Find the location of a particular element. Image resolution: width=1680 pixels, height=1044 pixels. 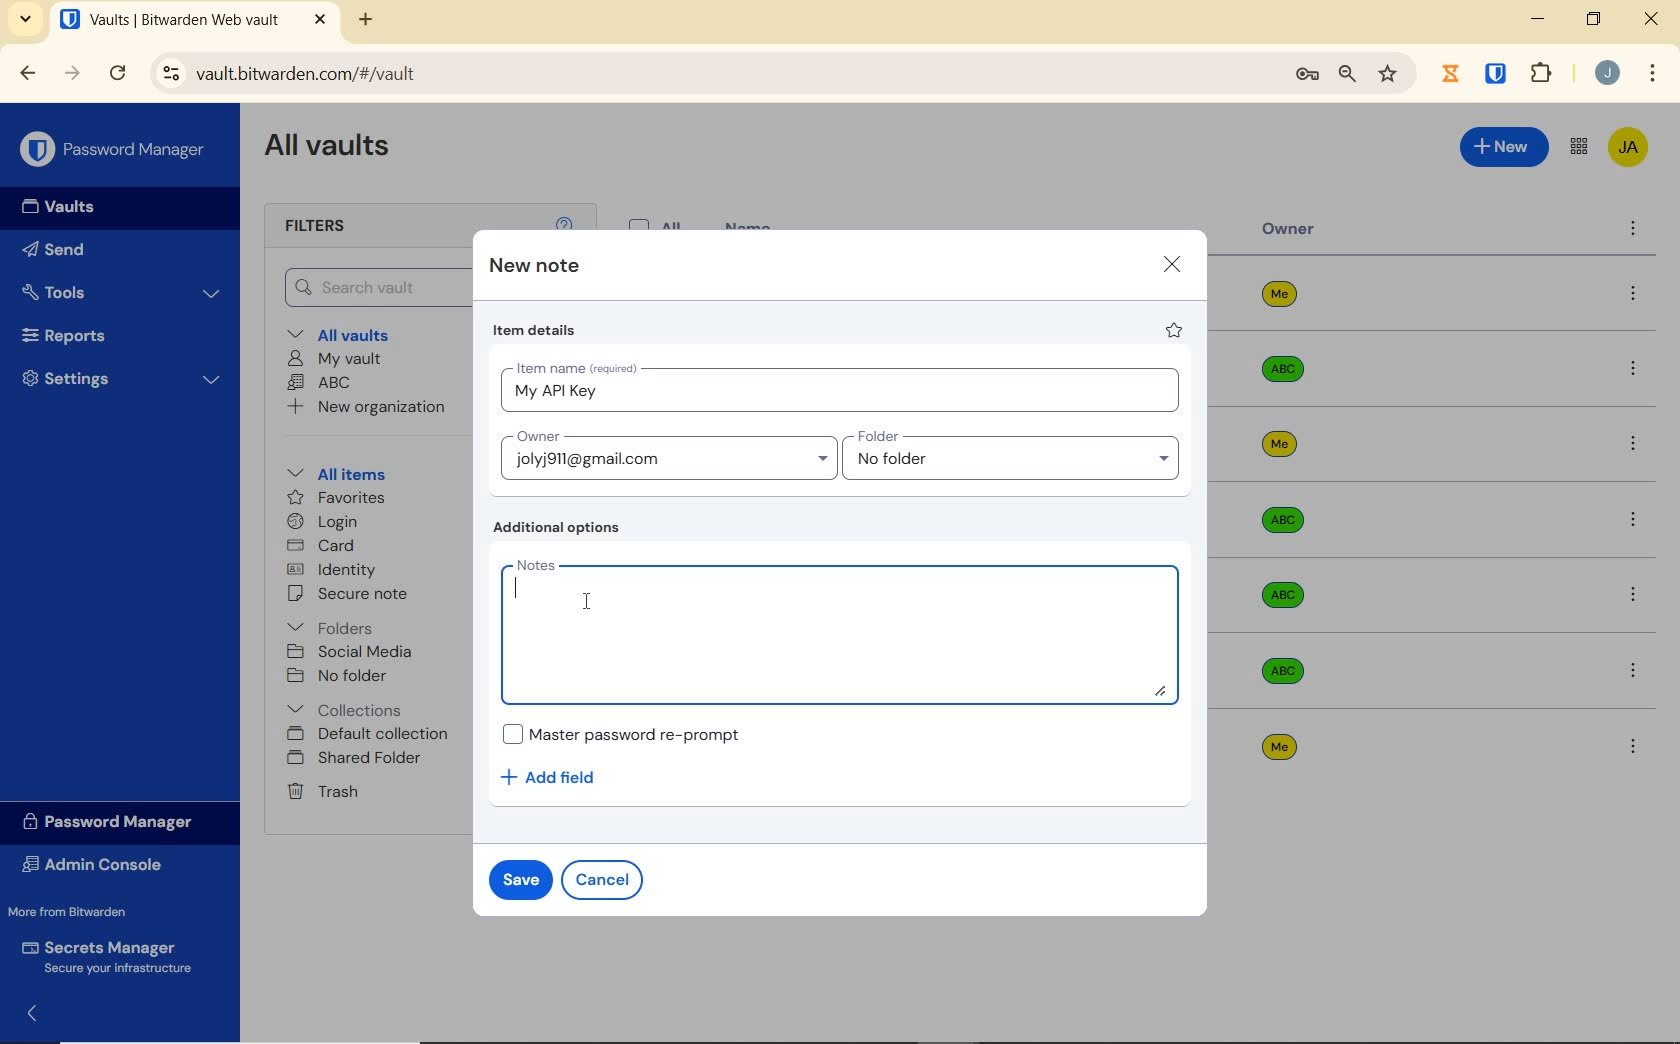

bookmark is located at coordinates (1388, 75).